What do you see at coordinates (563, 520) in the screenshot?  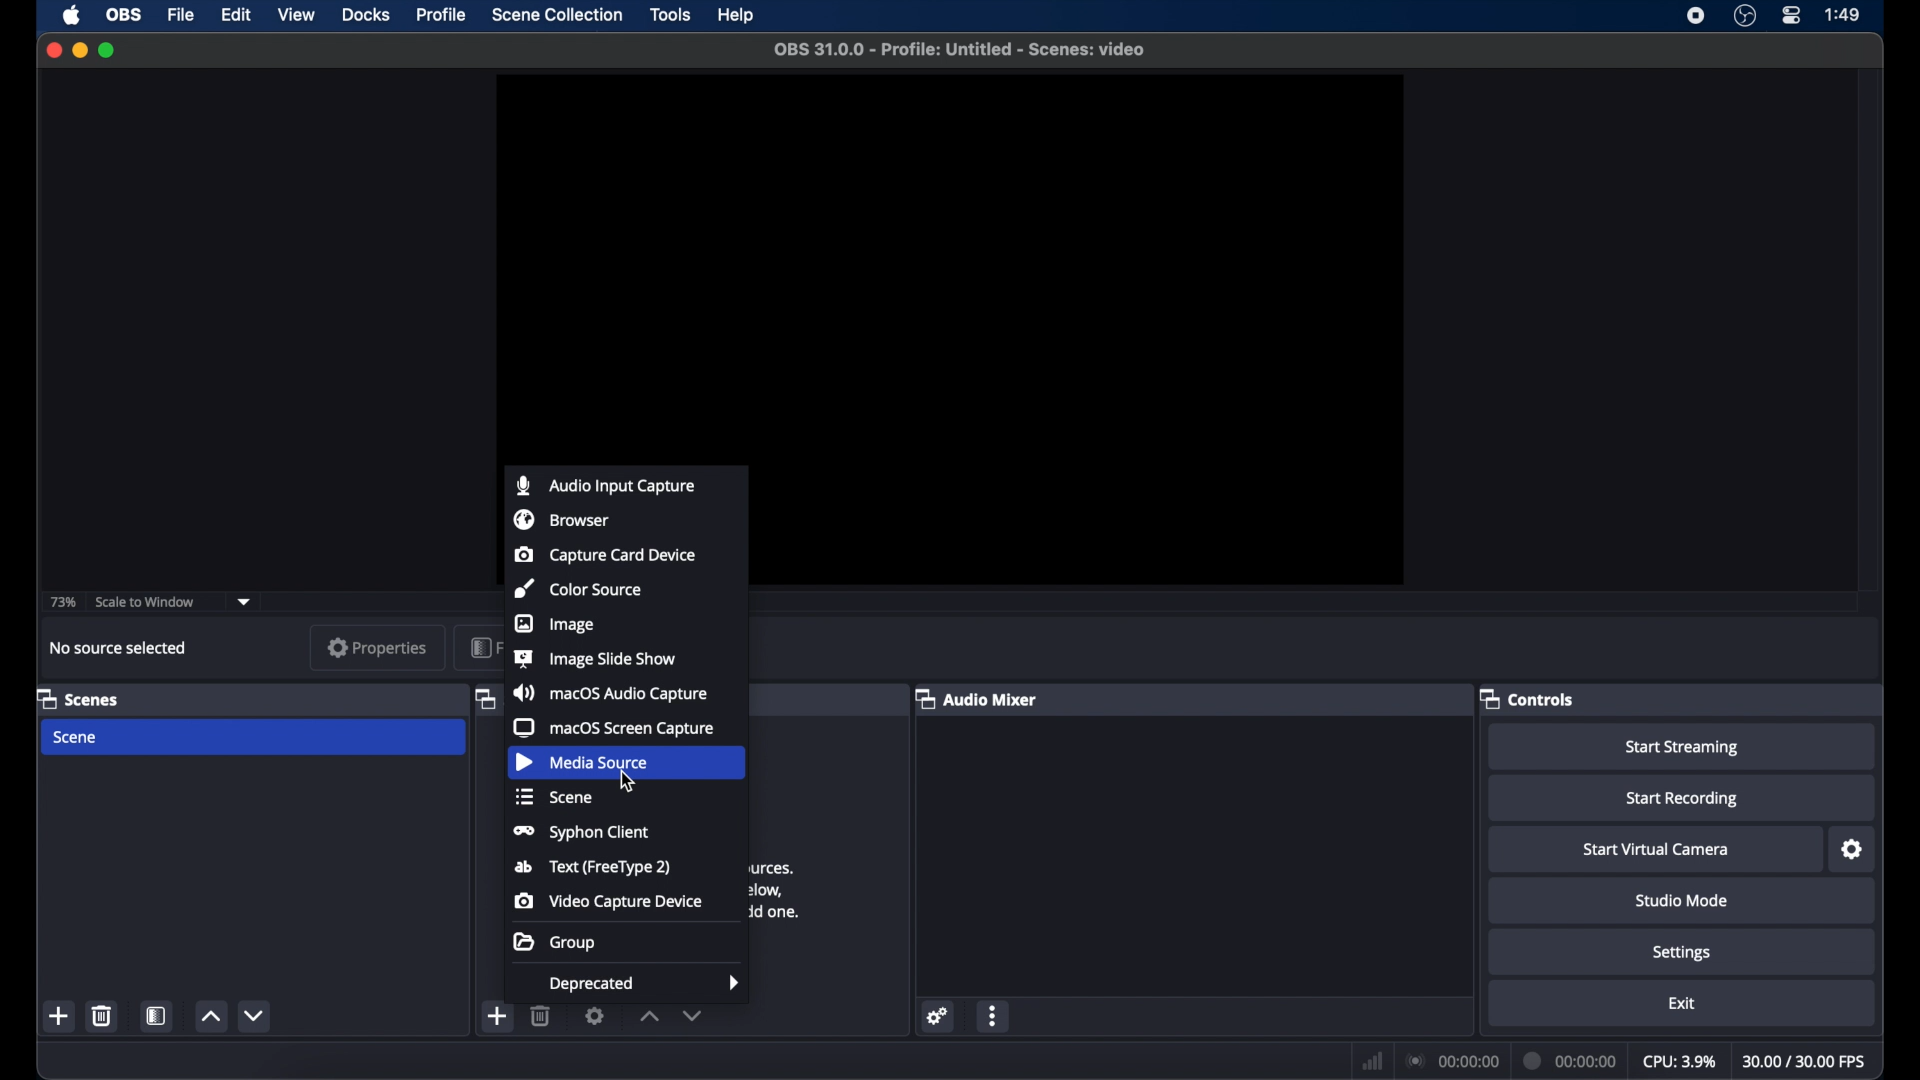 I see `browser` at bounding box center [563, 520].